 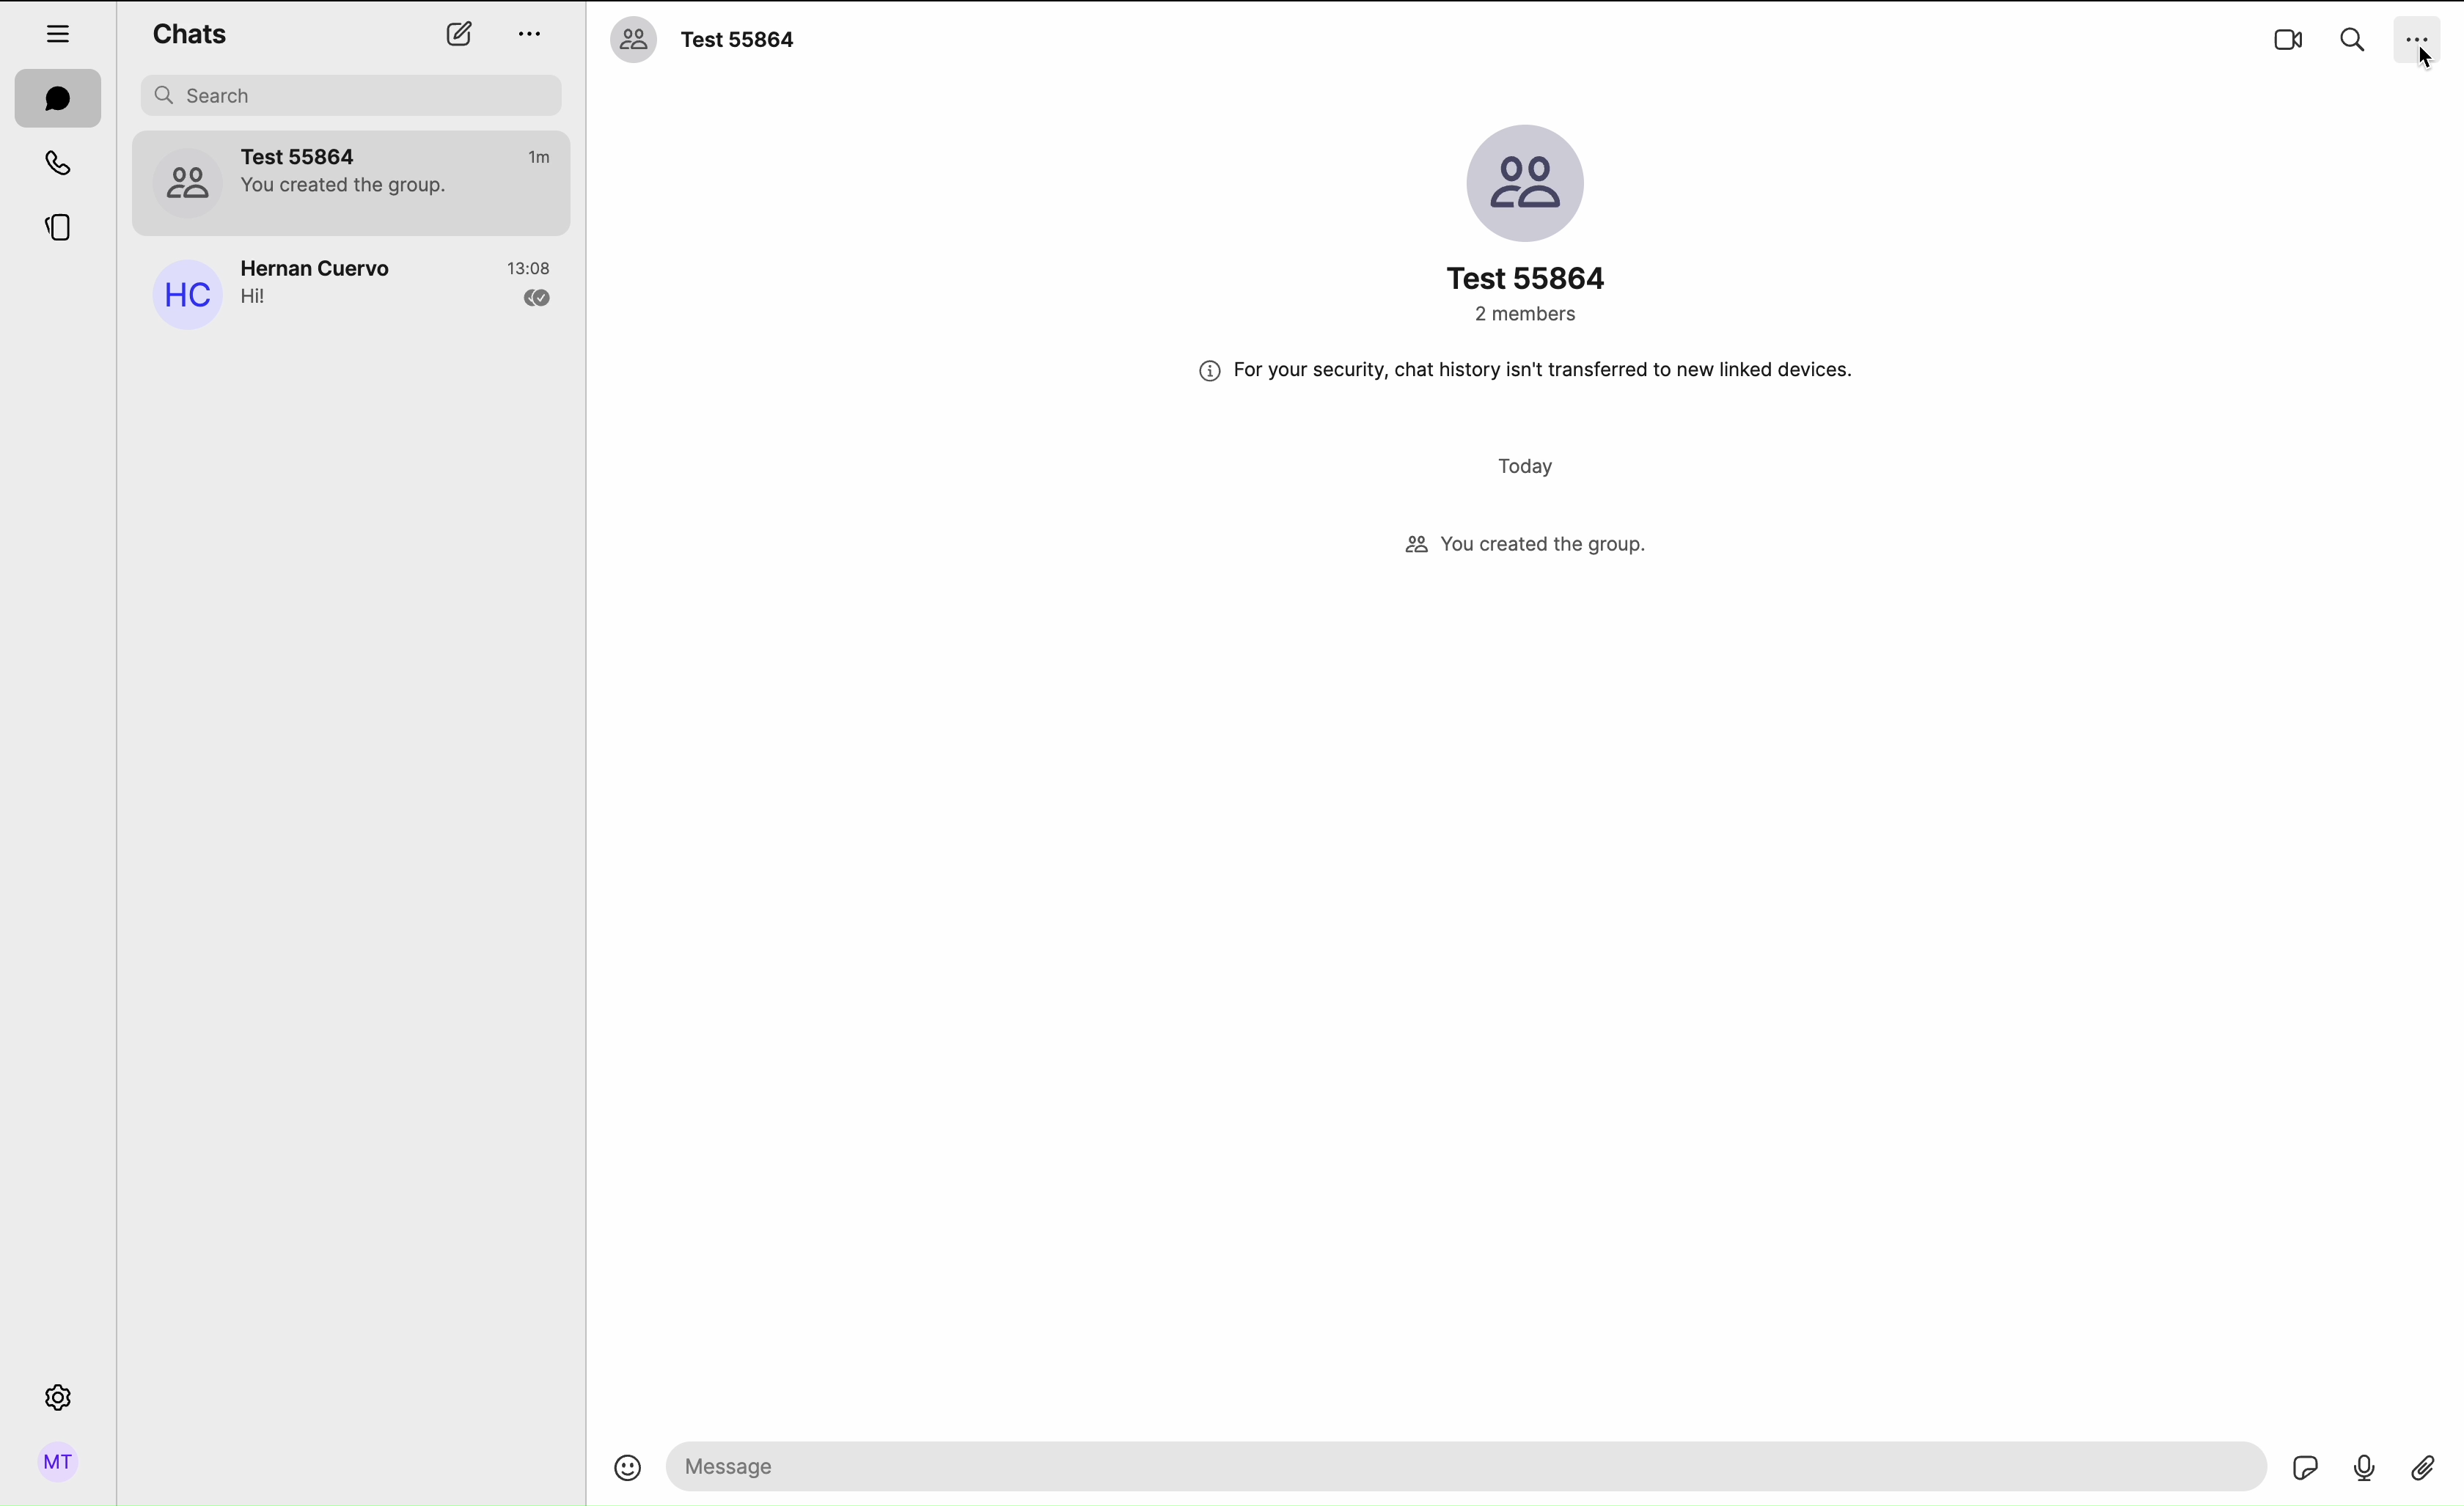 What do you see at coordinates (1531, 468) in the screenshot?
I see `today` at bounding box center [1531, 468].